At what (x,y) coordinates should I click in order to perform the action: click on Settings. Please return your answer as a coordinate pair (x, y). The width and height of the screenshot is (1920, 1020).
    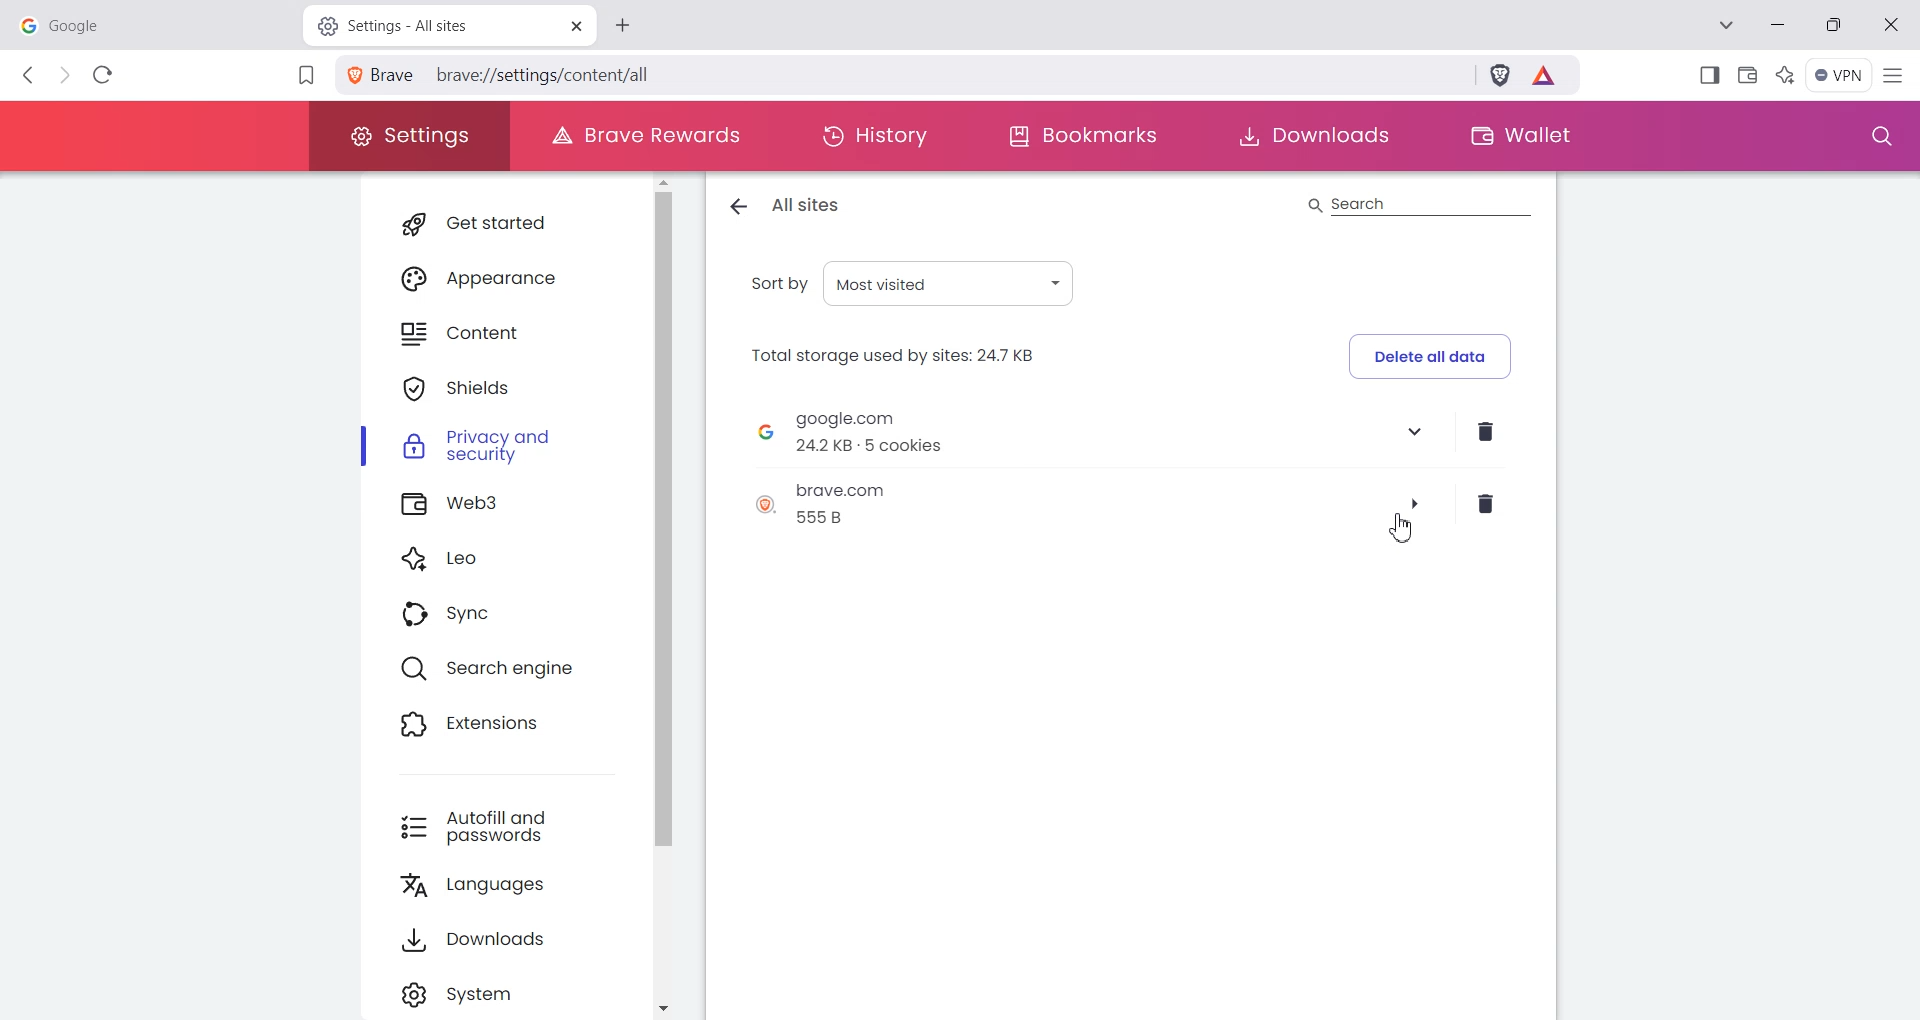
    Looking at the image, I should click on (503, 995).